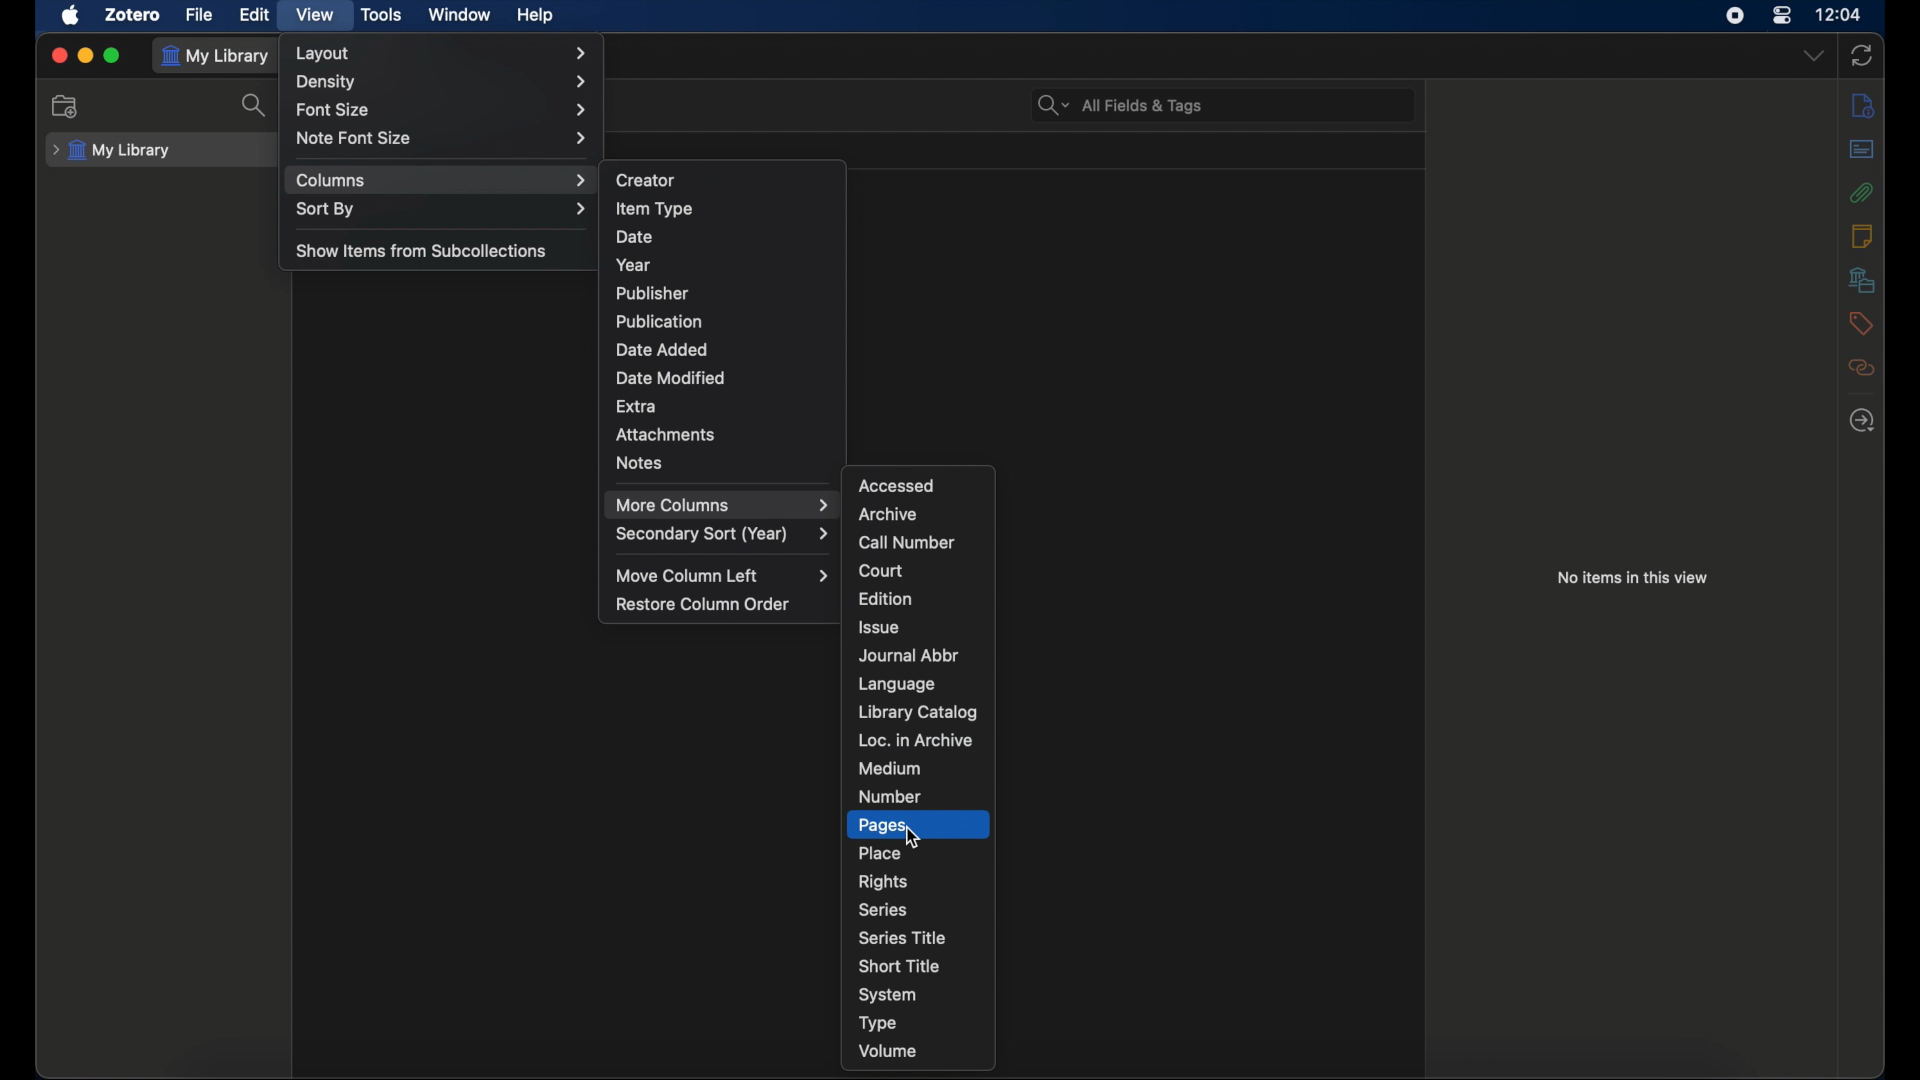 This screenshot has height=1080, width=1920. I want to click on year, so click(634, 266).